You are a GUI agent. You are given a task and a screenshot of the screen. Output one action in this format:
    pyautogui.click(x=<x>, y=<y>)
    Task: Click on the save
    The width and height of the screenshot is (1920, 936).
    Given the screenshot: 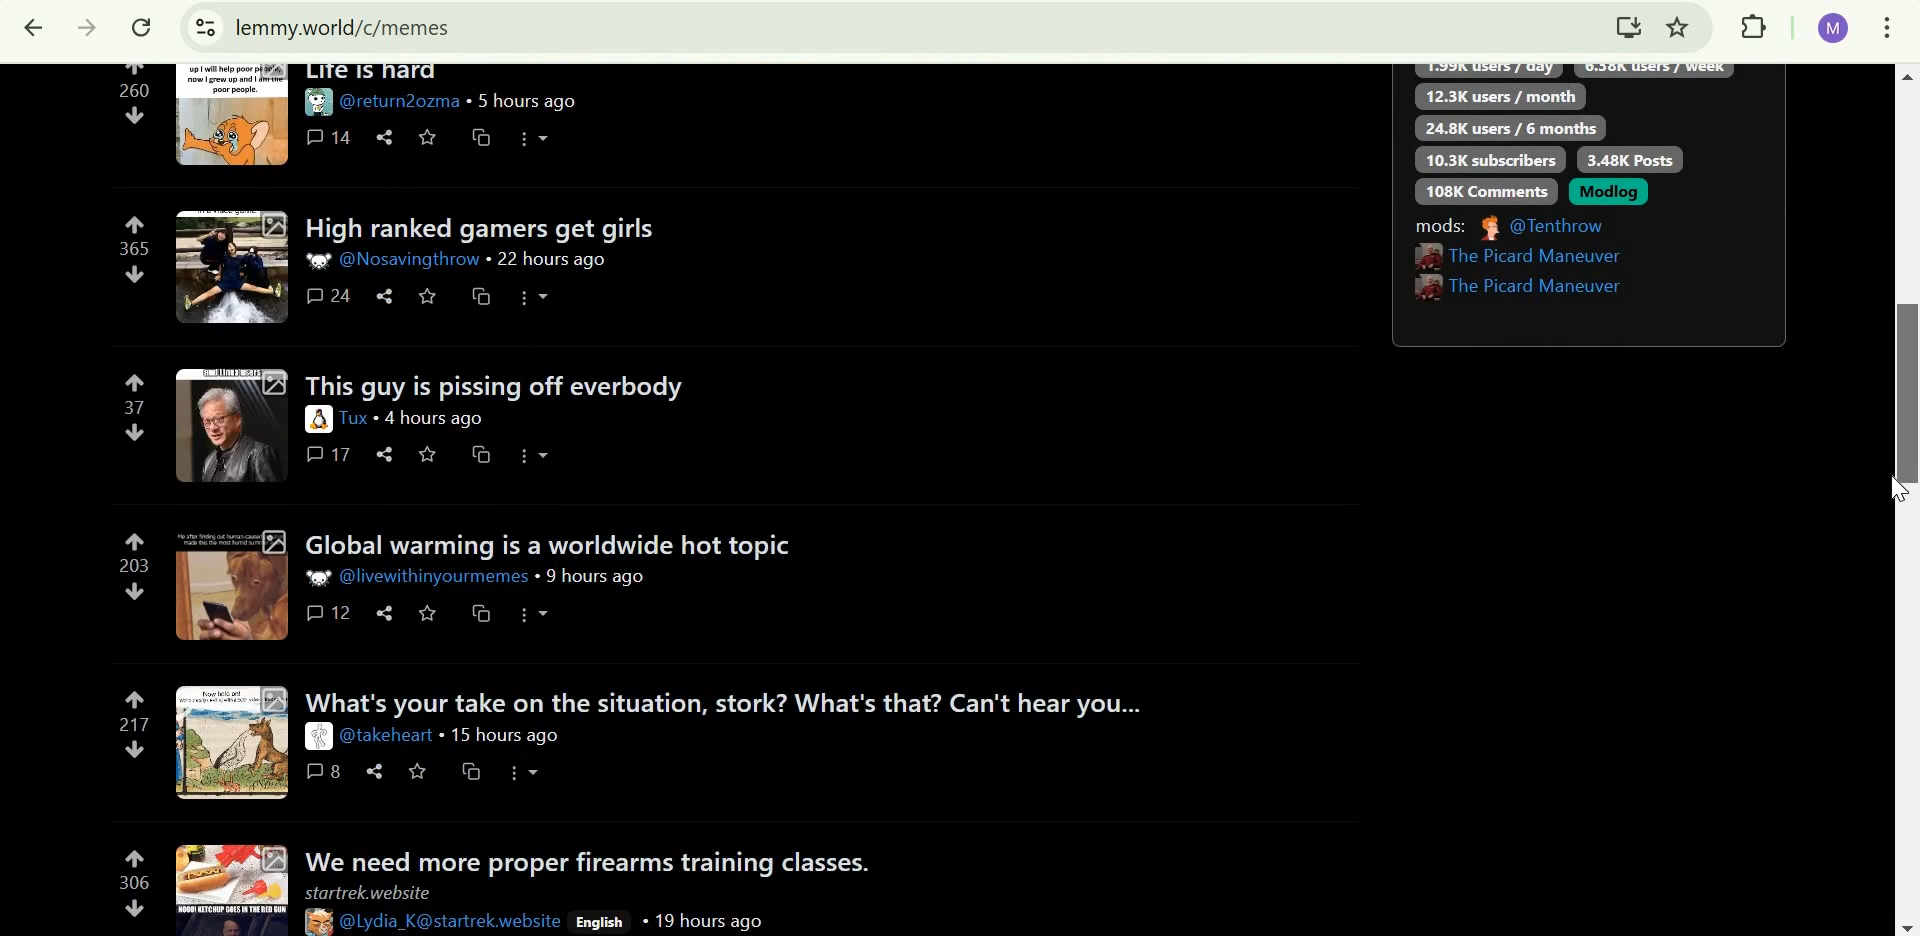 What is the action you would take?
    pyautogui.click(x=428, y=295)
    